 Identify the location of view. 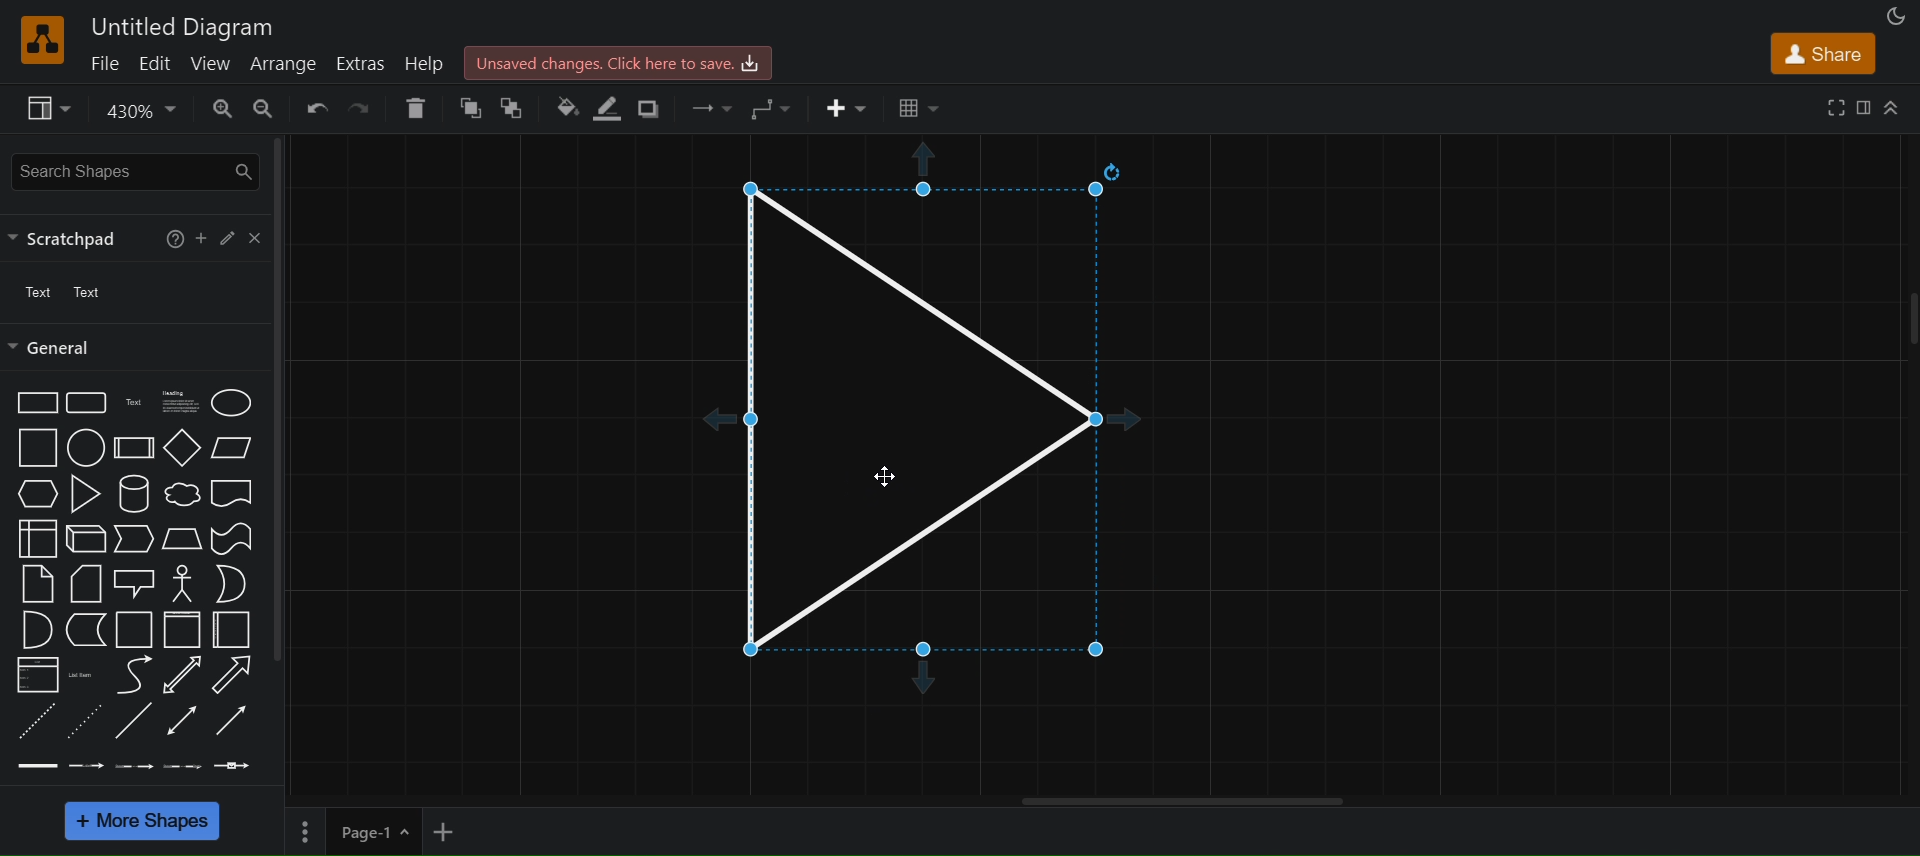
(48, 108).